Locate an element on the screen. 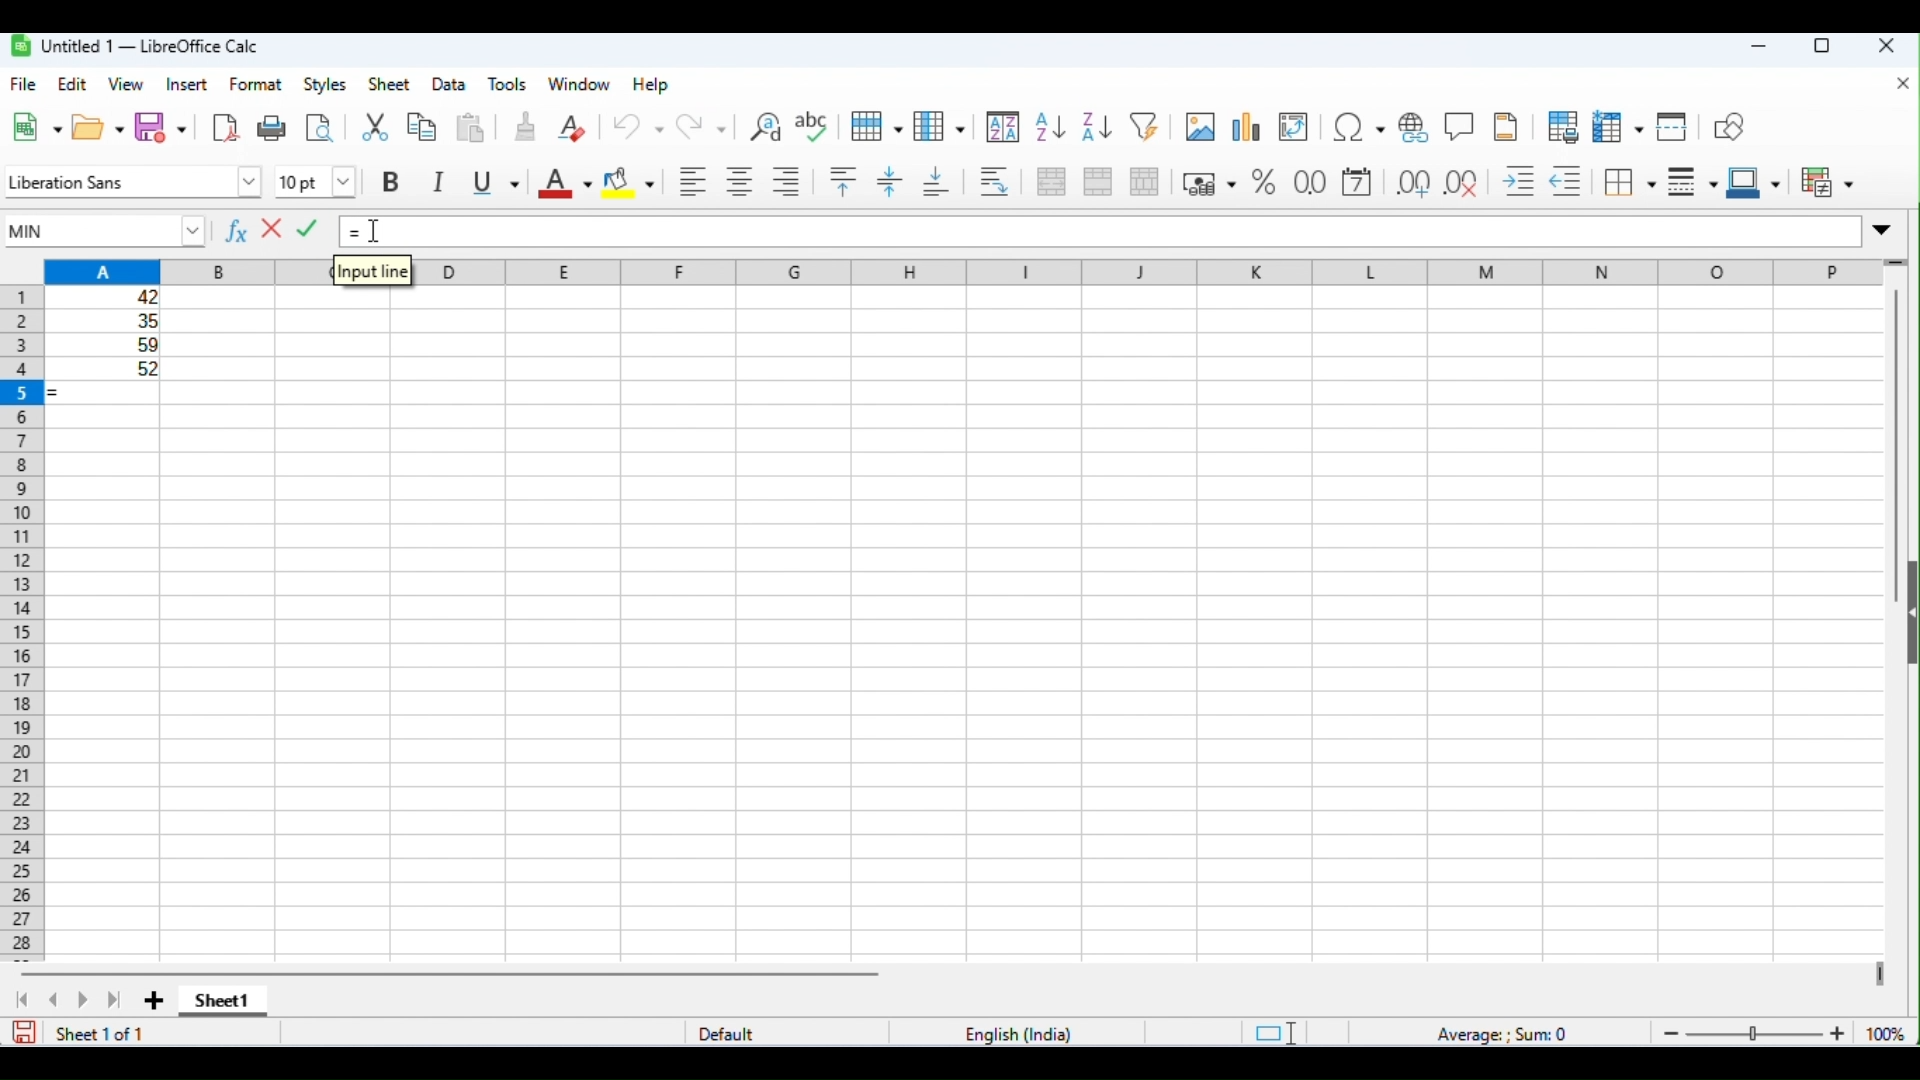  drag to view next columns is located at coordinates (1877, 974).